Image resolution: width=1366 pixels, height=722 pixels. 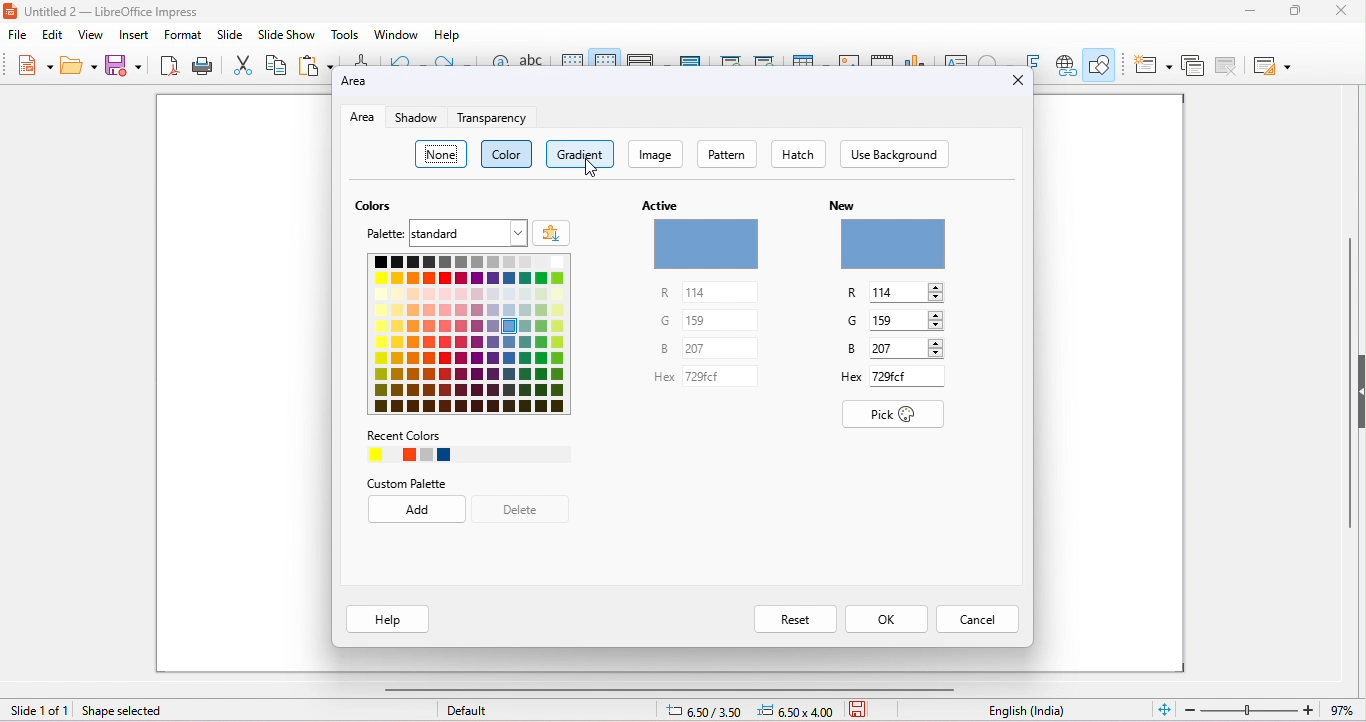 What do you see at coordinates (315, 63) in the screenshot?
I see `paste` at bounding box center [315, 63].